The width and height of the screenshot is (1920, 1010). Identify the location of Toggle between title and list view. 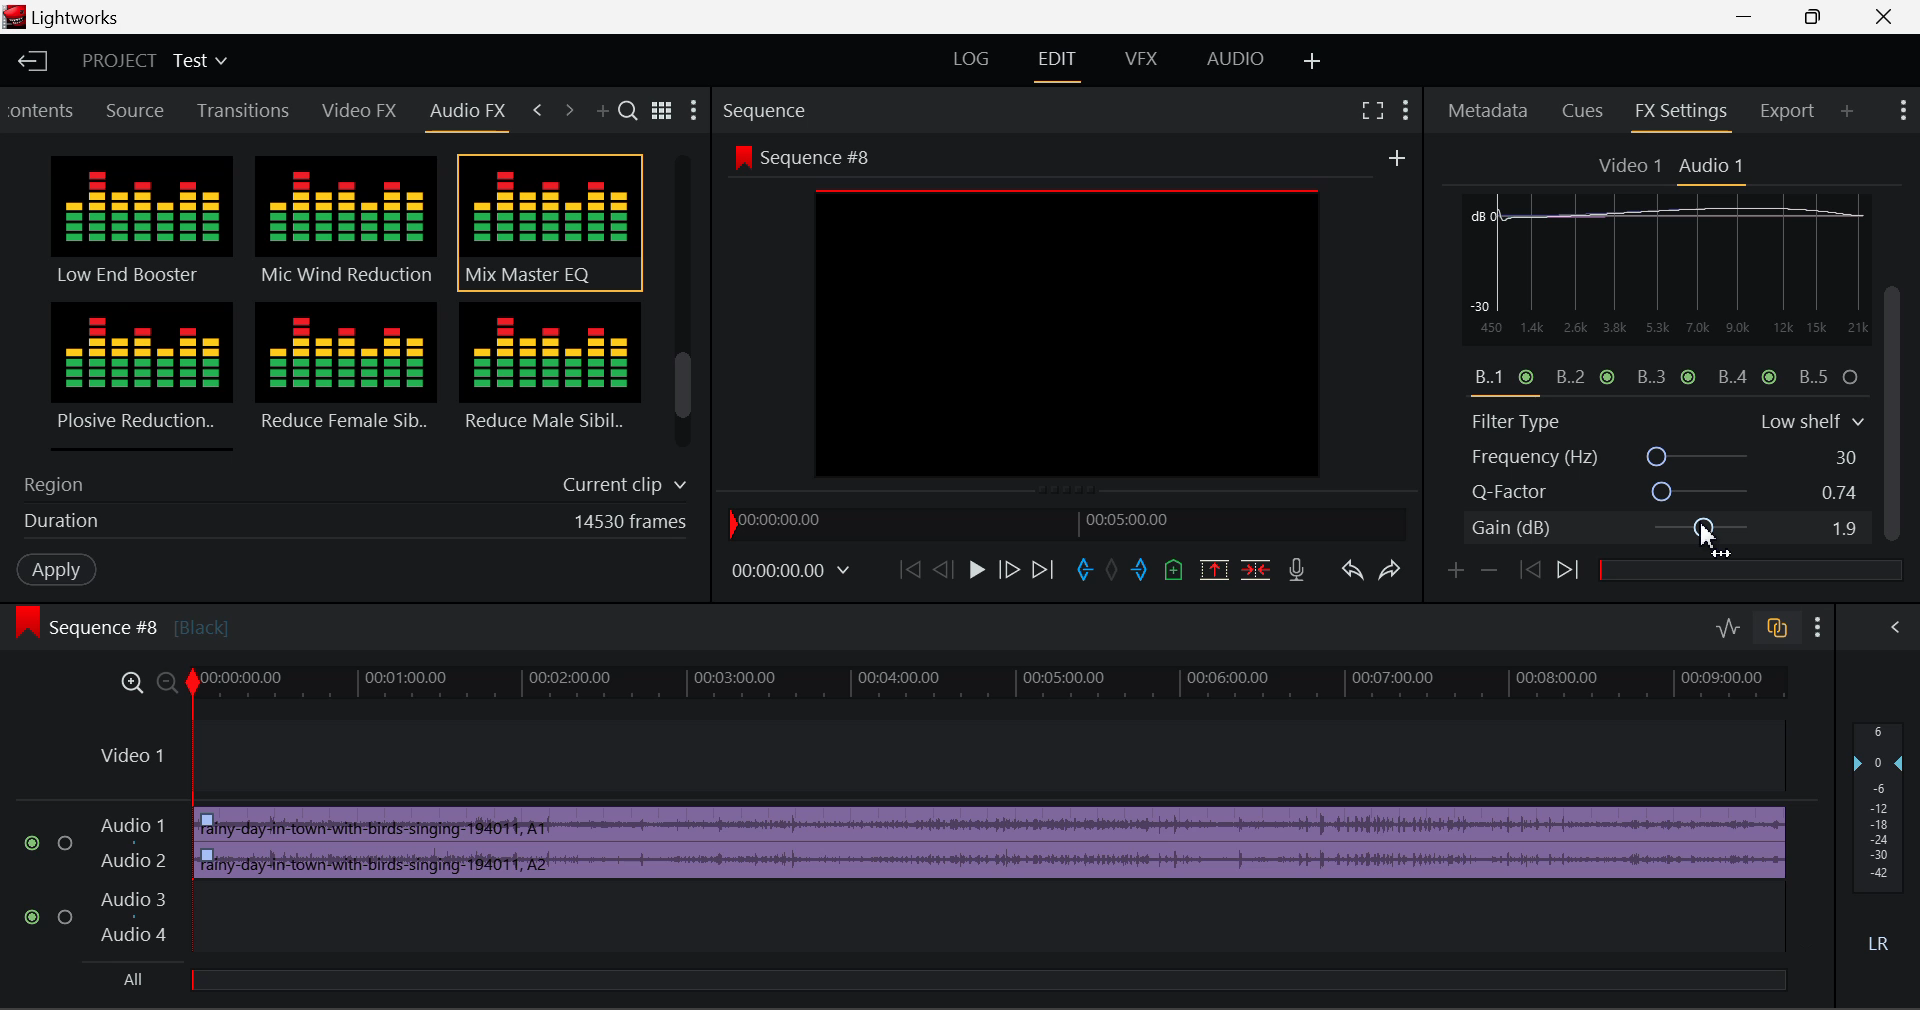
(665, 108).